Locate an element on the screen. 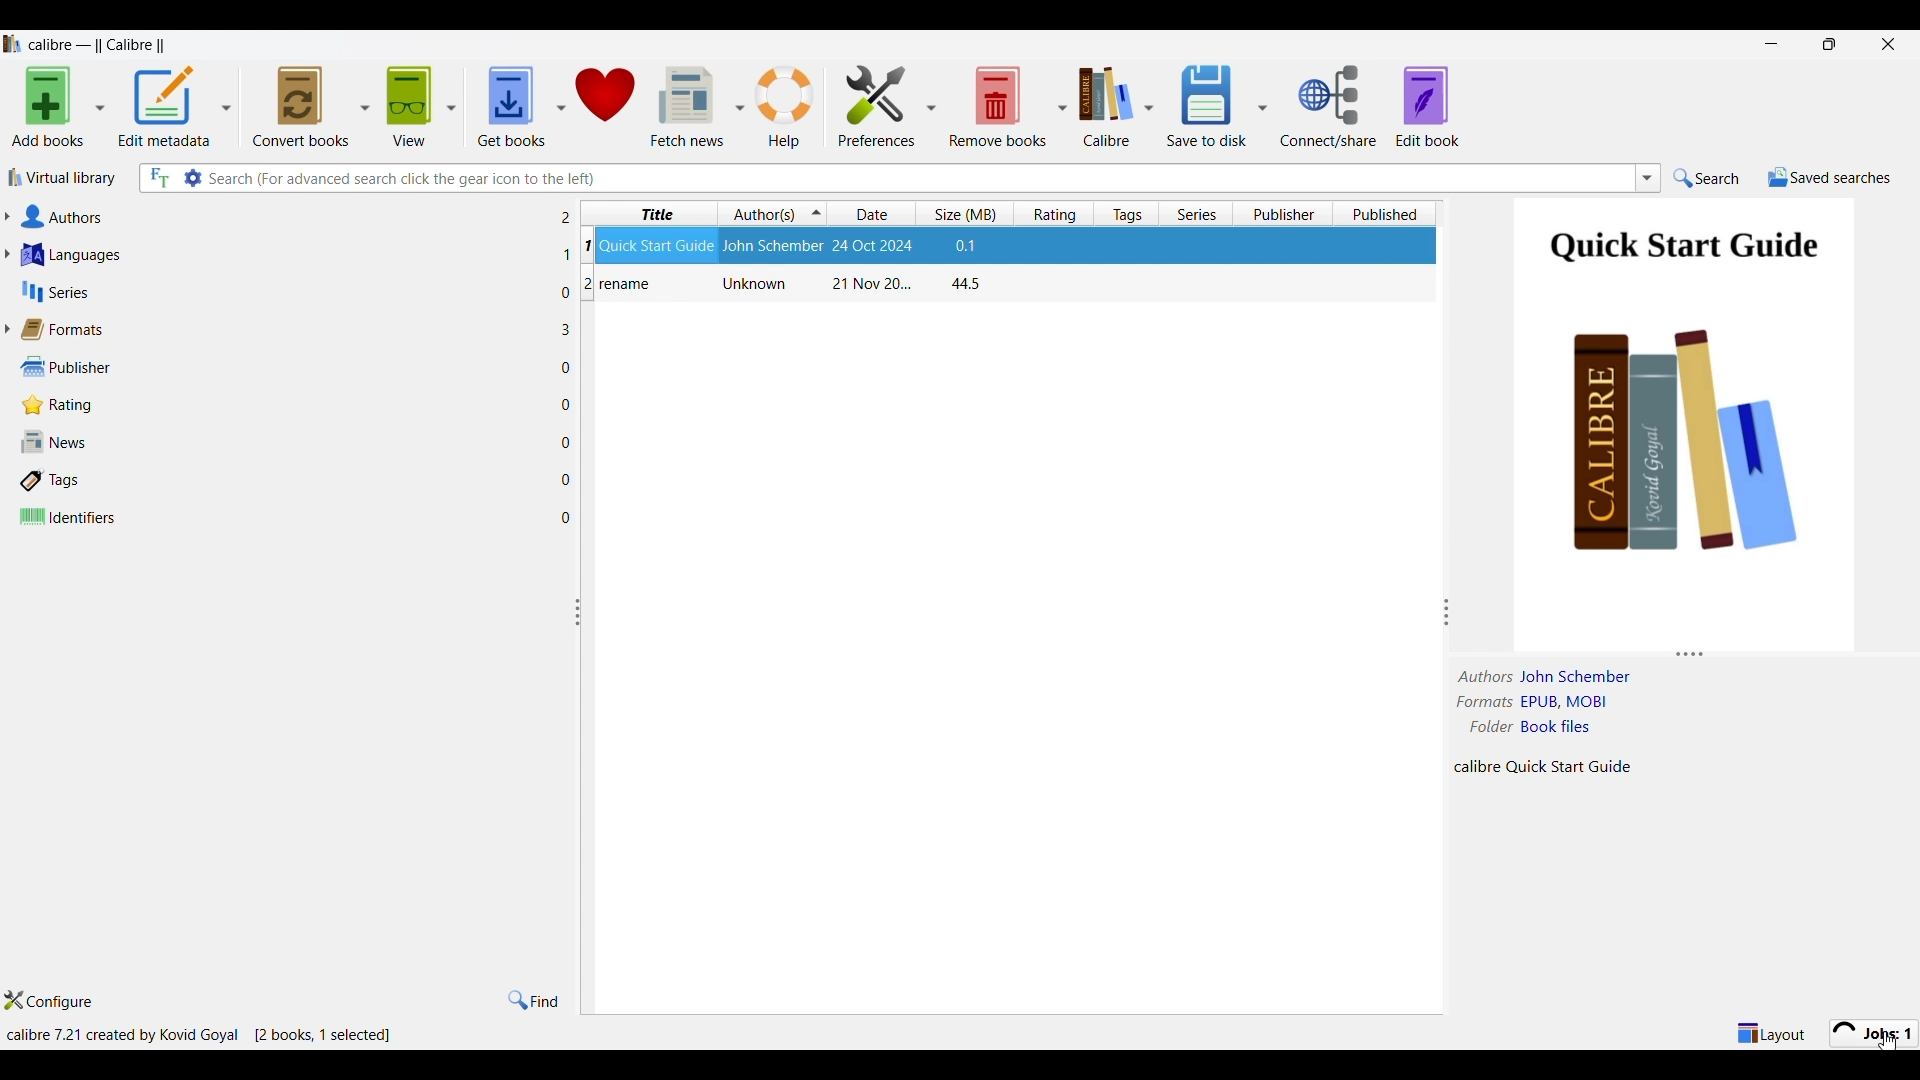 This screenshot has width=1920, height=1080. View options is located at coordinates (450, 107).